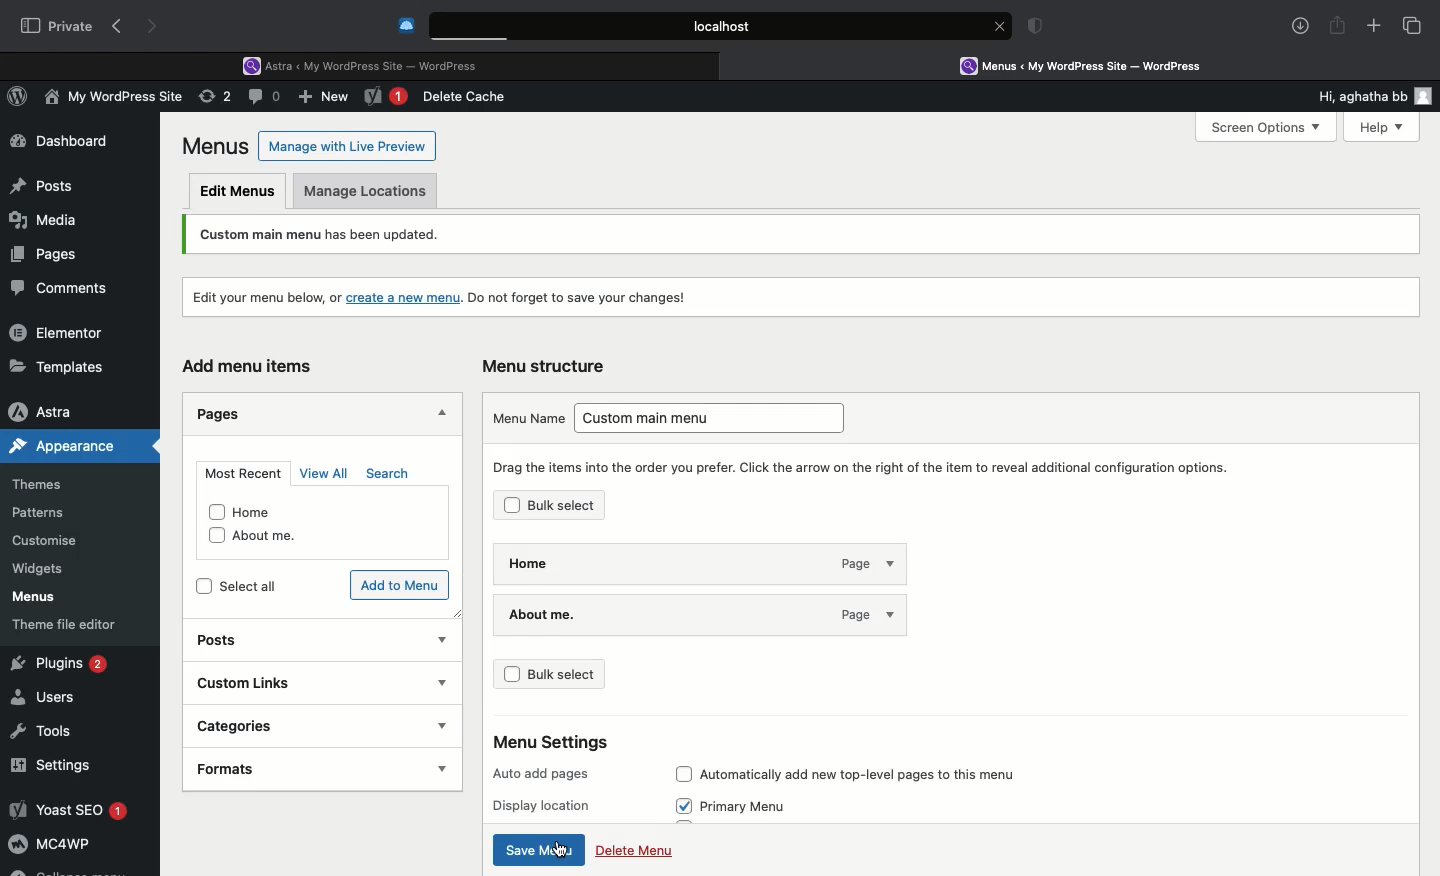 The height and width of the screenshot is (876, 1440). I want to click on Custom main menu has been updated, so click(376, 235).